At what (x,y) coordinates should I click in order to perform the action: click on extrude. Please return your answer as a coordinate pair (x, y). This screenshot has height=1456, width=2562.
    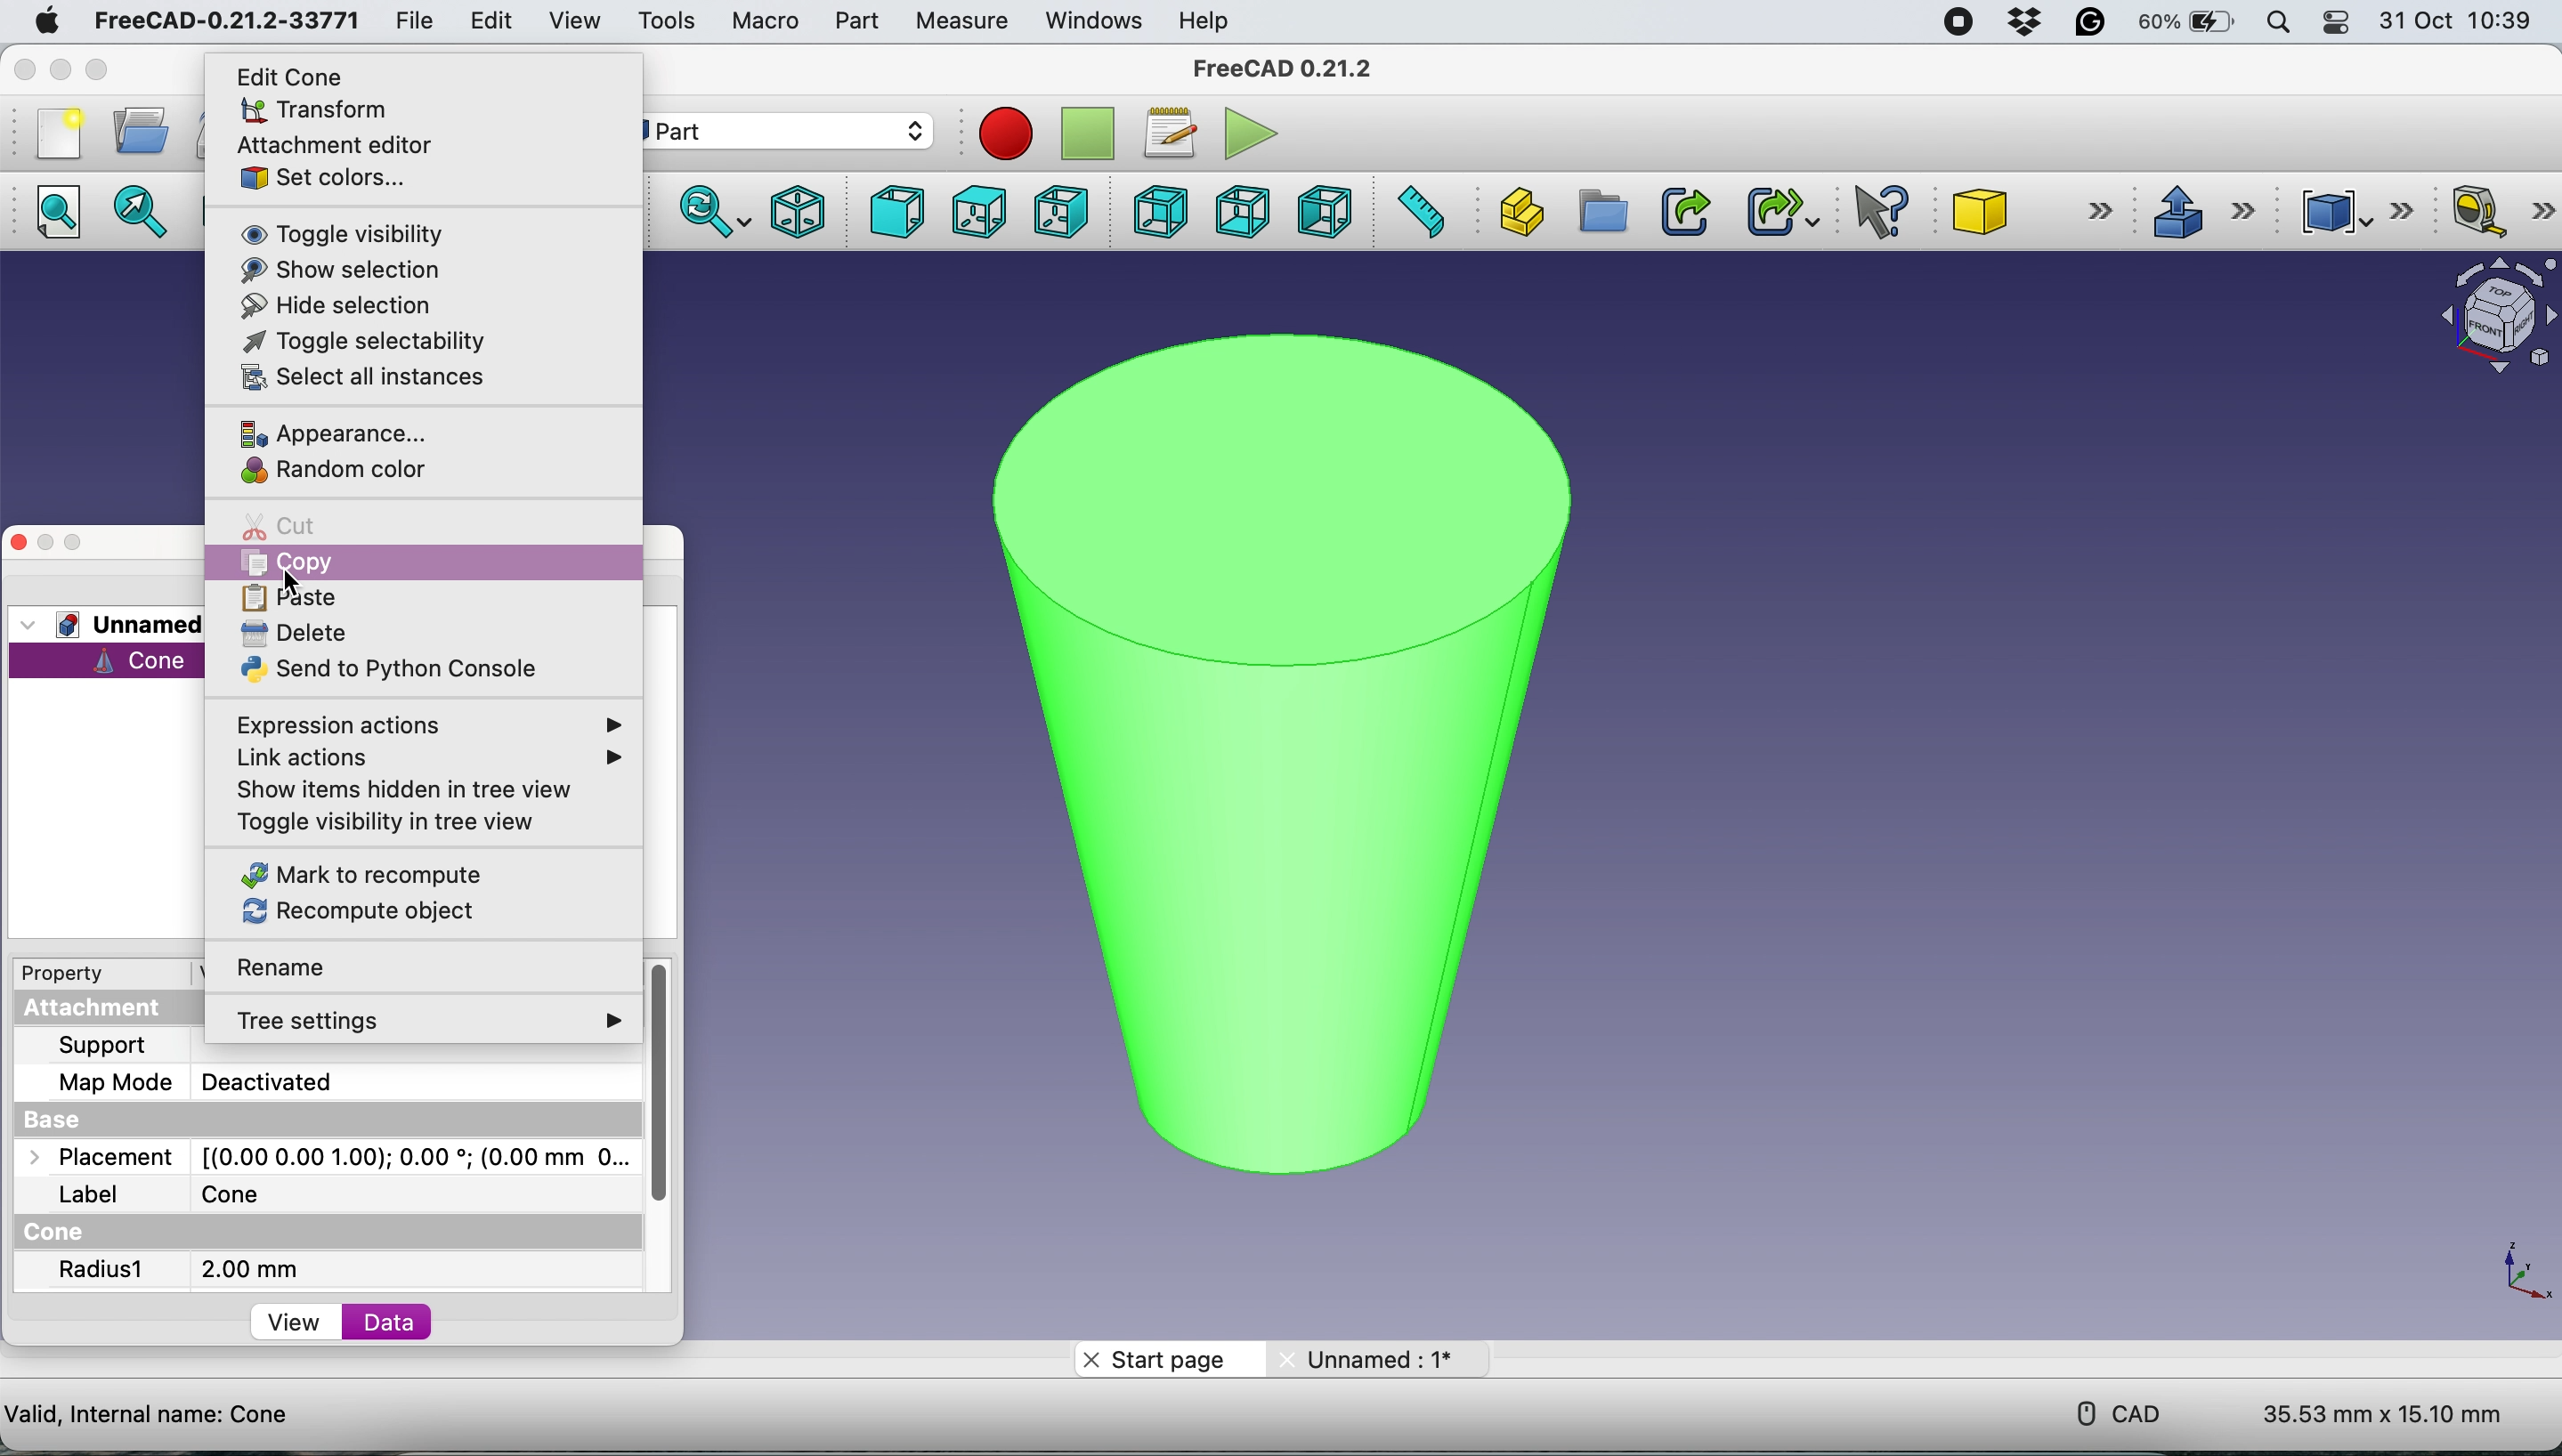
    Looking at the image, I should click on (2202, 211).